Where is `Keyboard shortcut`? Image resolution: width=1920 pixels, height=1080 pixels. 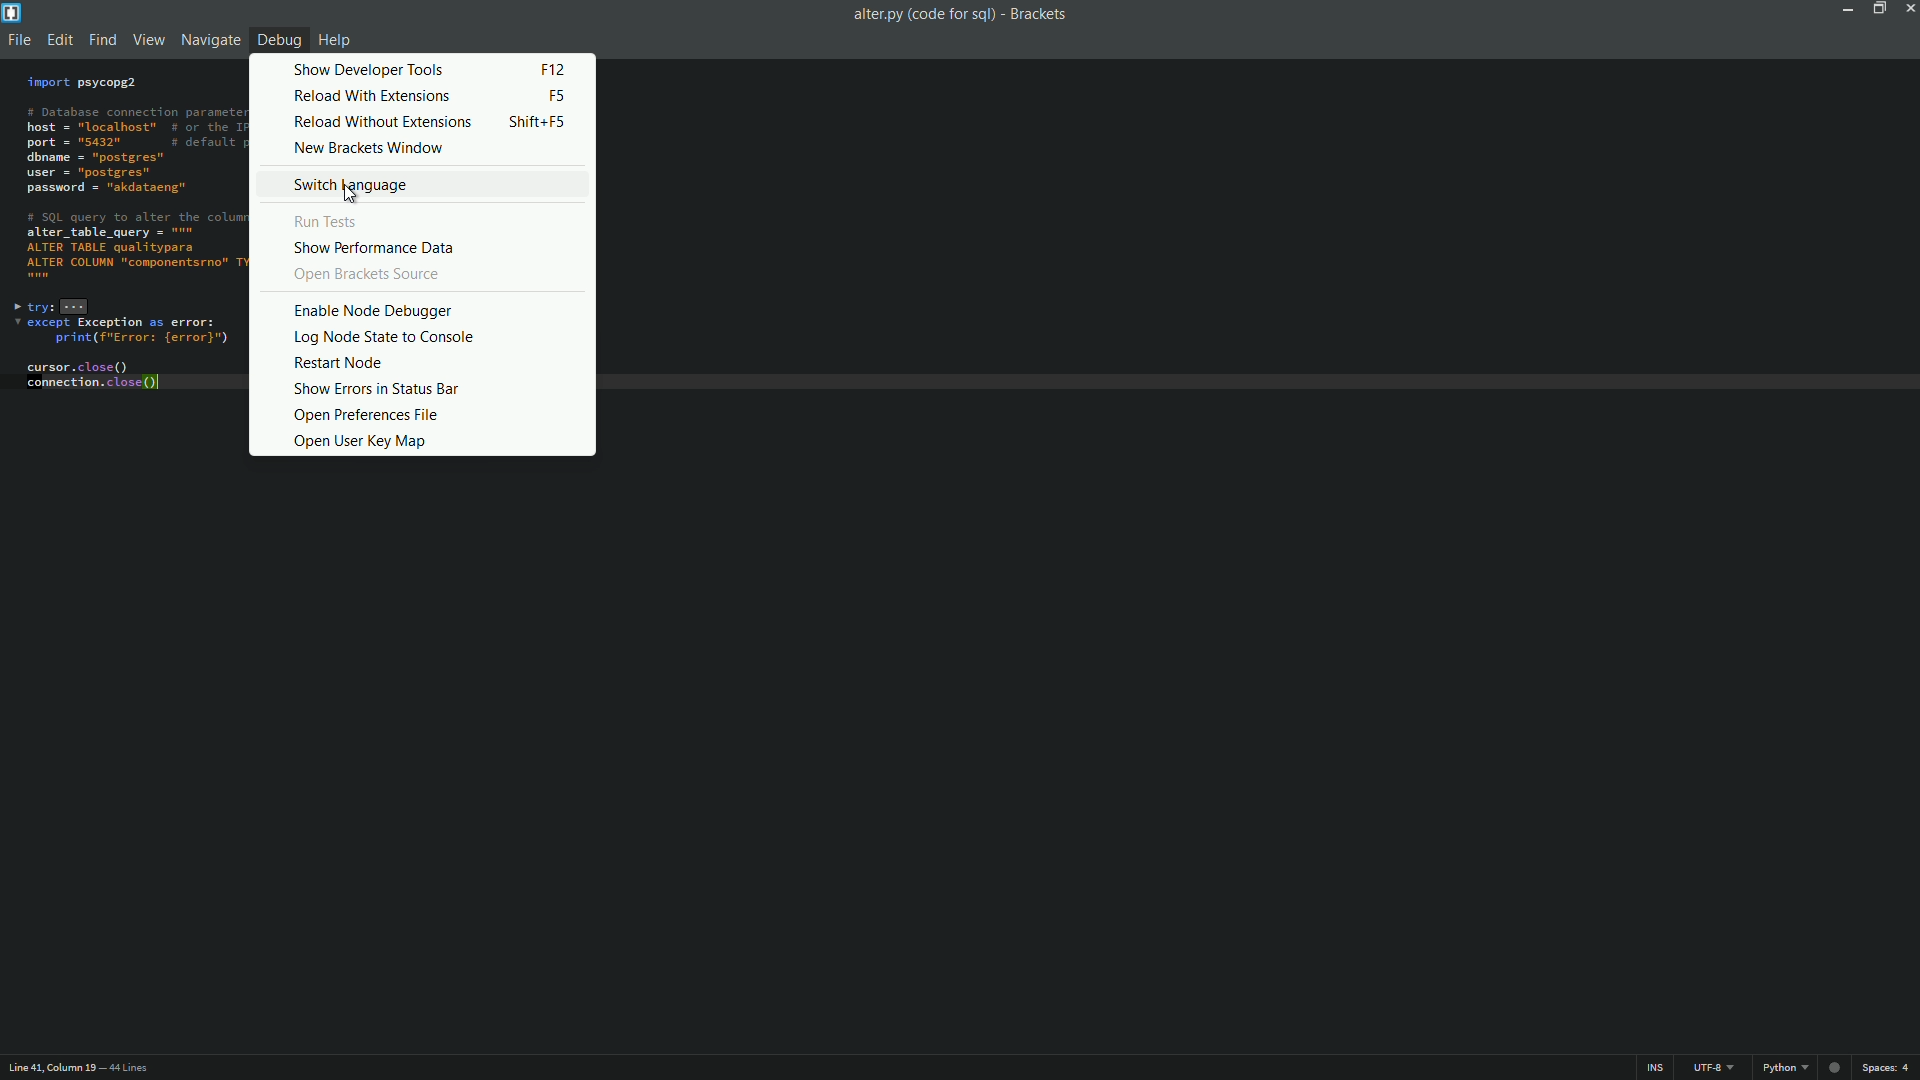
Keyboard shortcut is located at coordinates (557, 96).